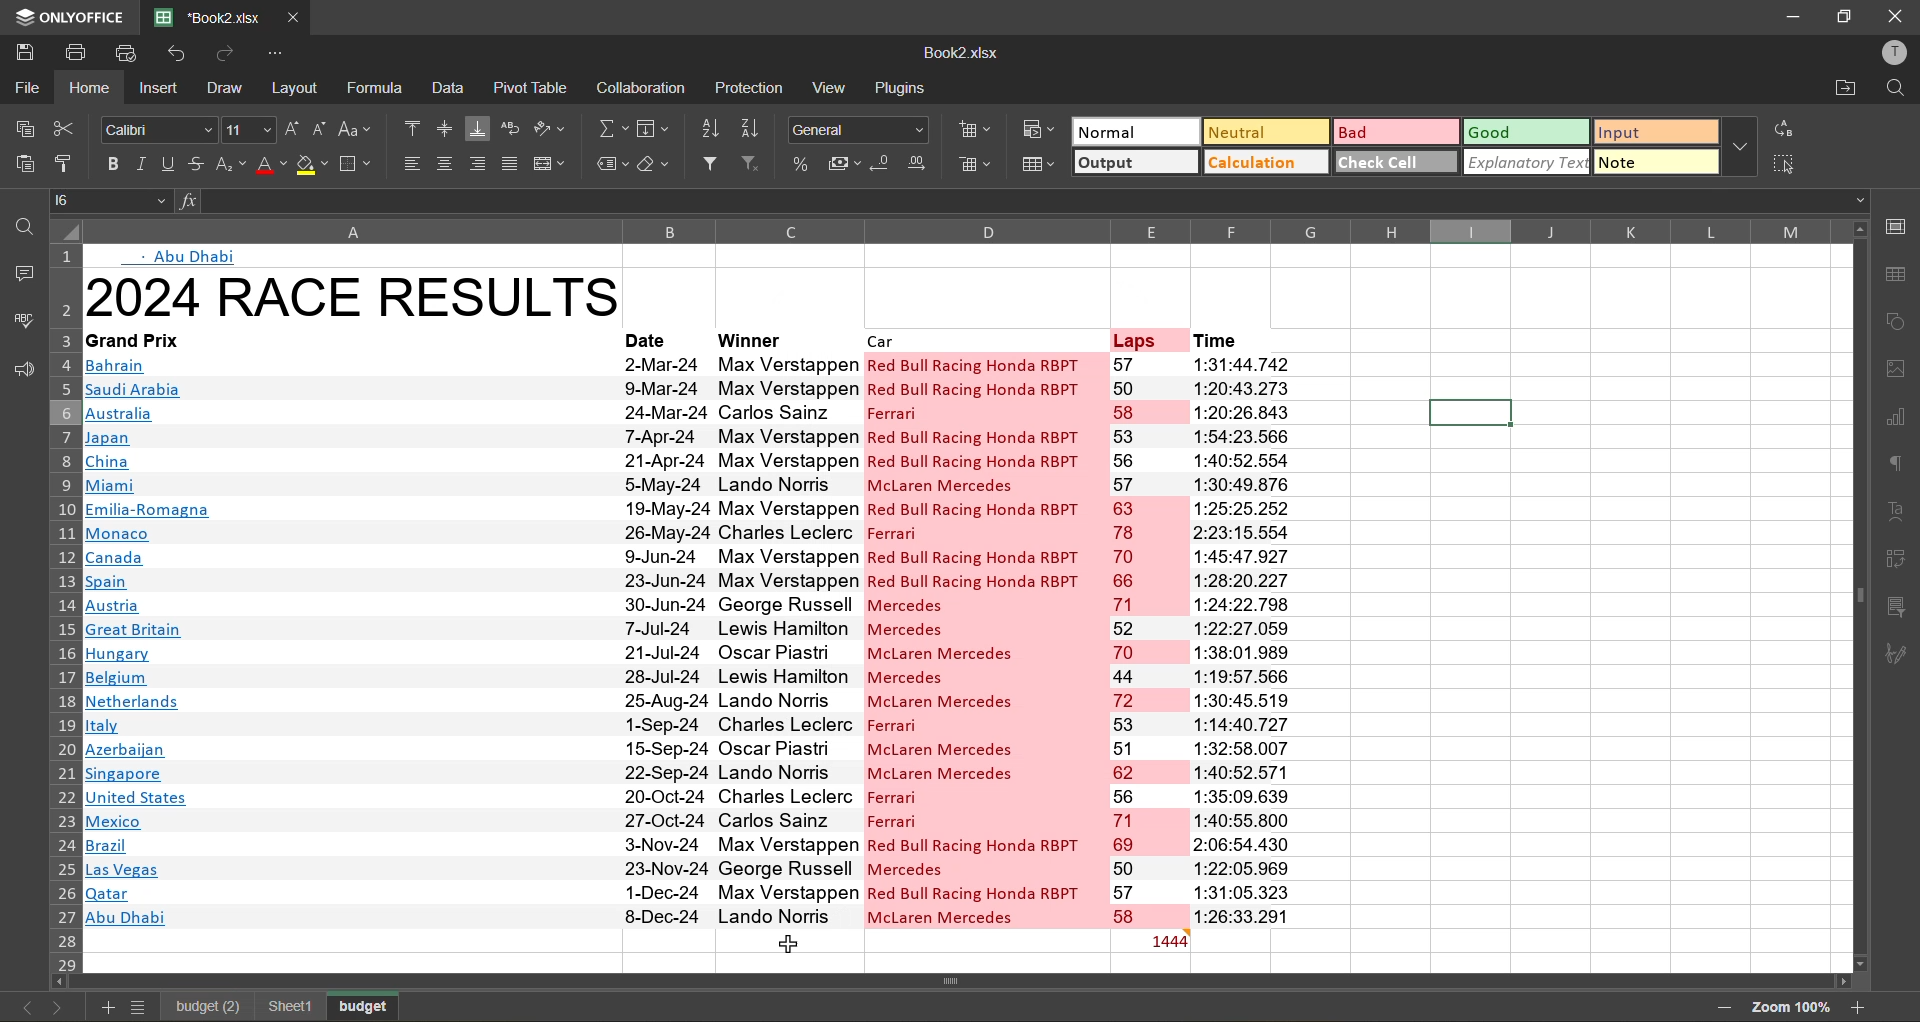 The width and height of the screenshot is (1920, 1022). What do you see at coordinates (611, 132) in the screenshot?
I see `summation` at bounding box center [611, 132].